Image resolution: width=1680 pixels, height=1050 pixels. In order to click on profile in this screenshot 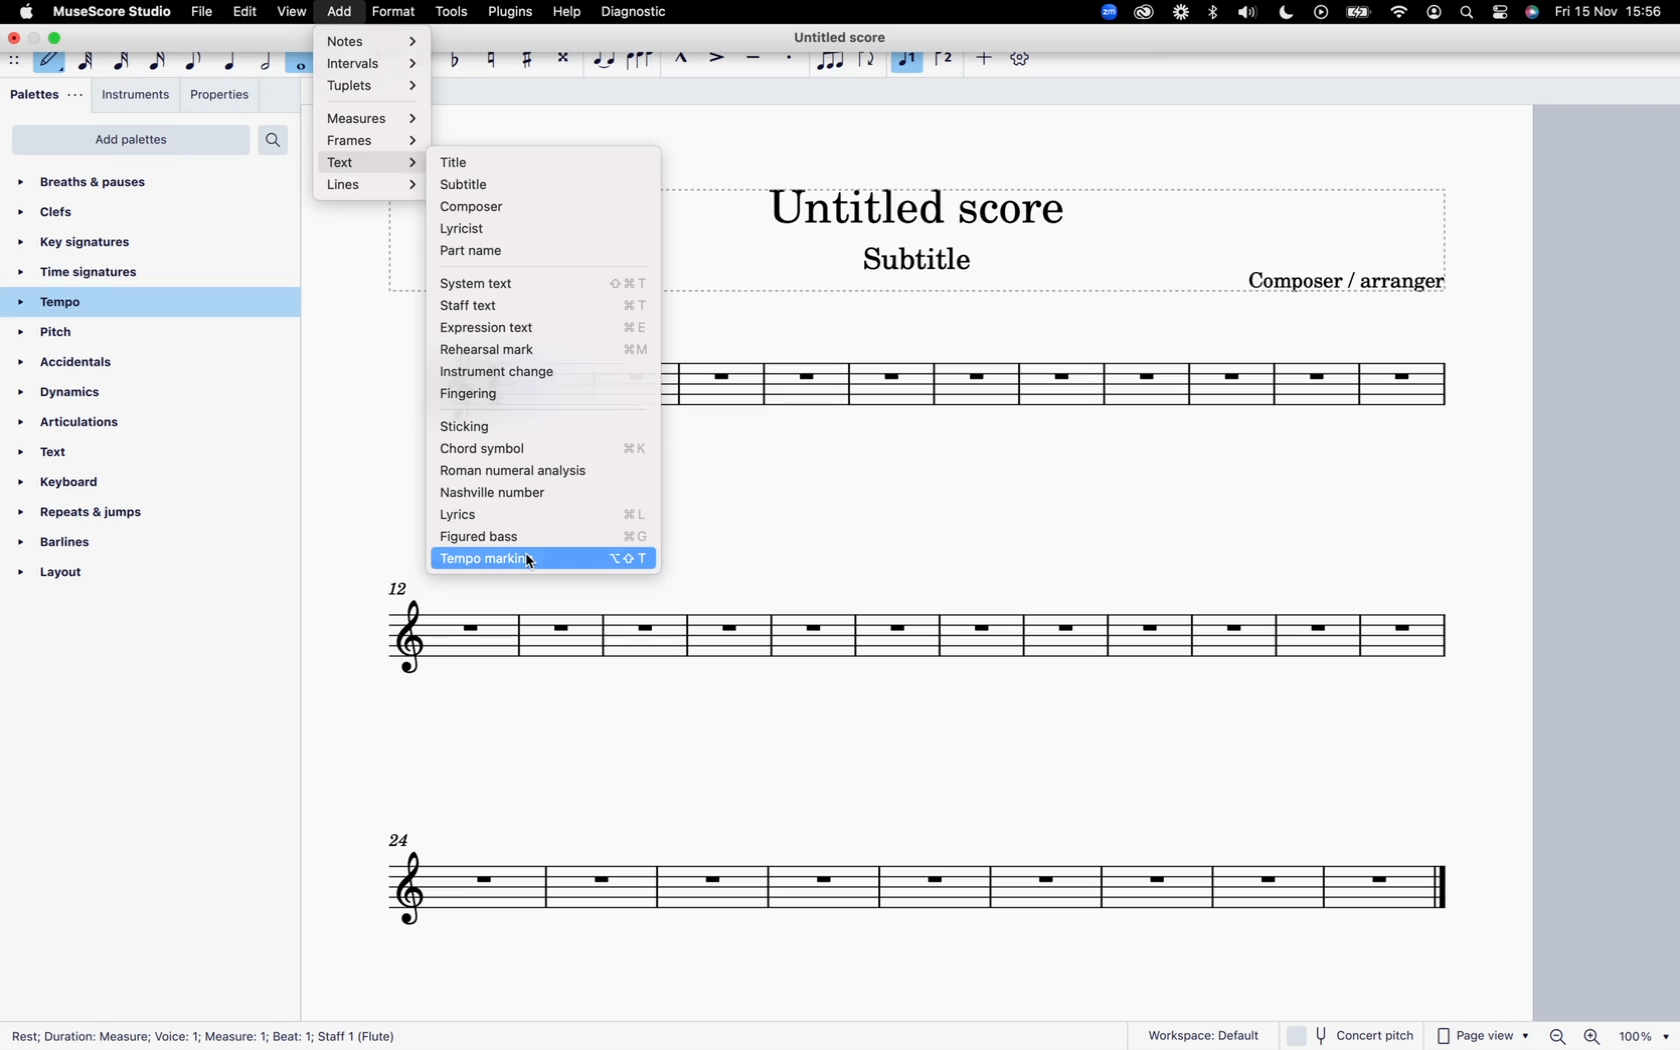, I will do `click(1433, 14)`.